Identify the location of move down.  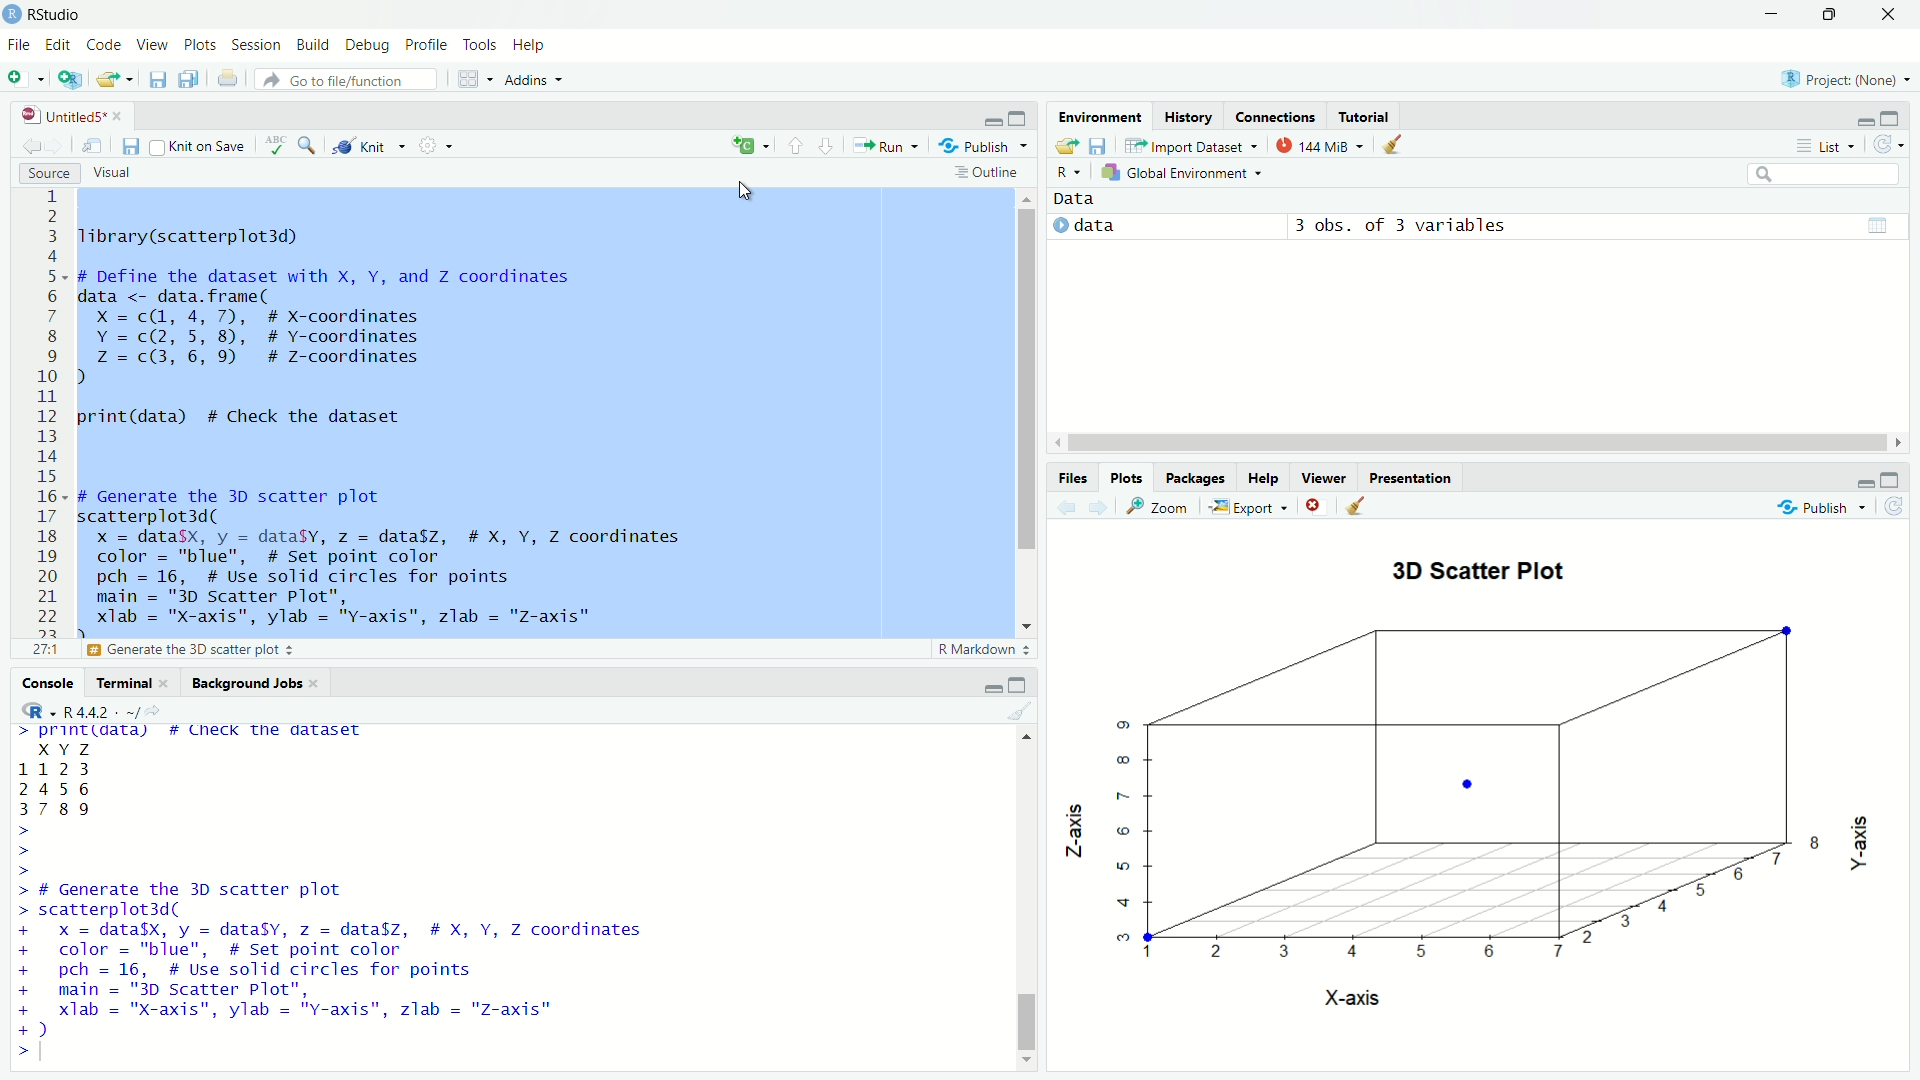
(1030, 623).